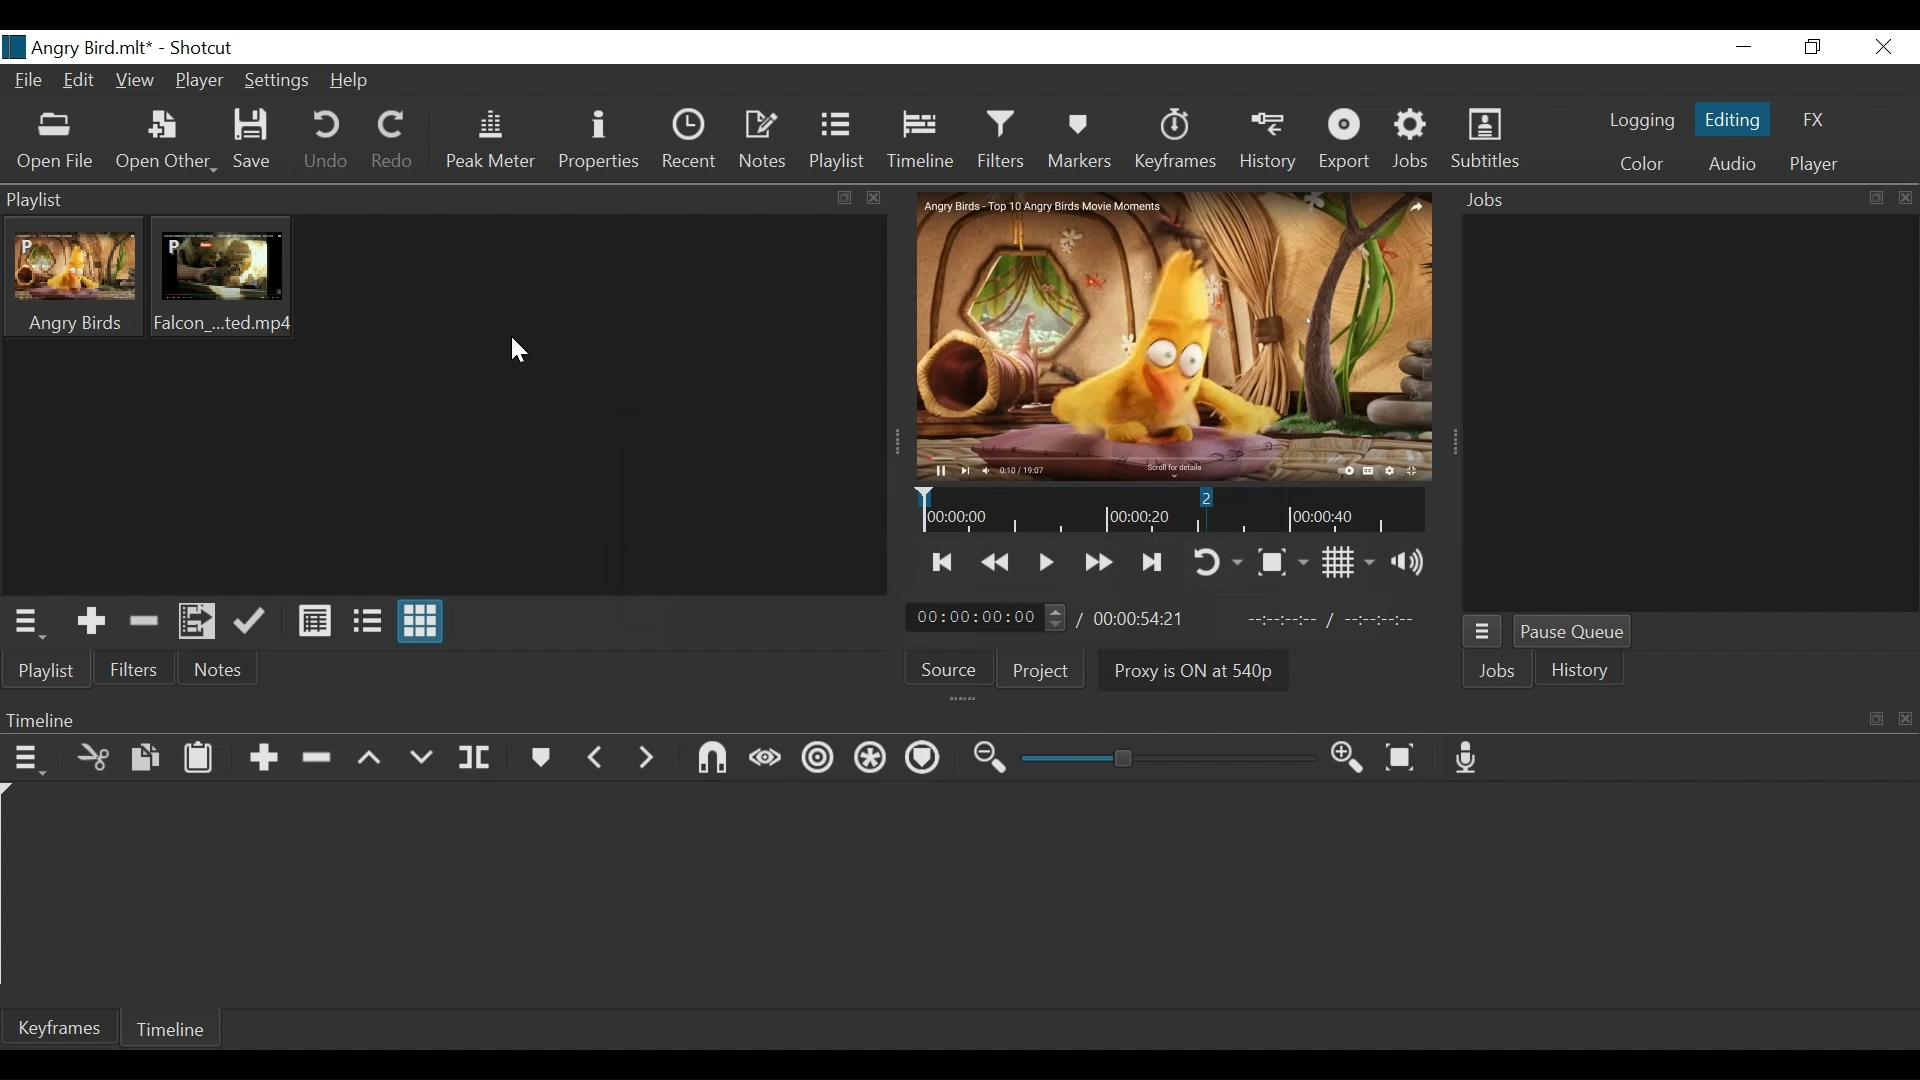  What do you see at coordinates (423, 759) in the screenshot?
I see `Overwrite` at bounding box center [423, 759].